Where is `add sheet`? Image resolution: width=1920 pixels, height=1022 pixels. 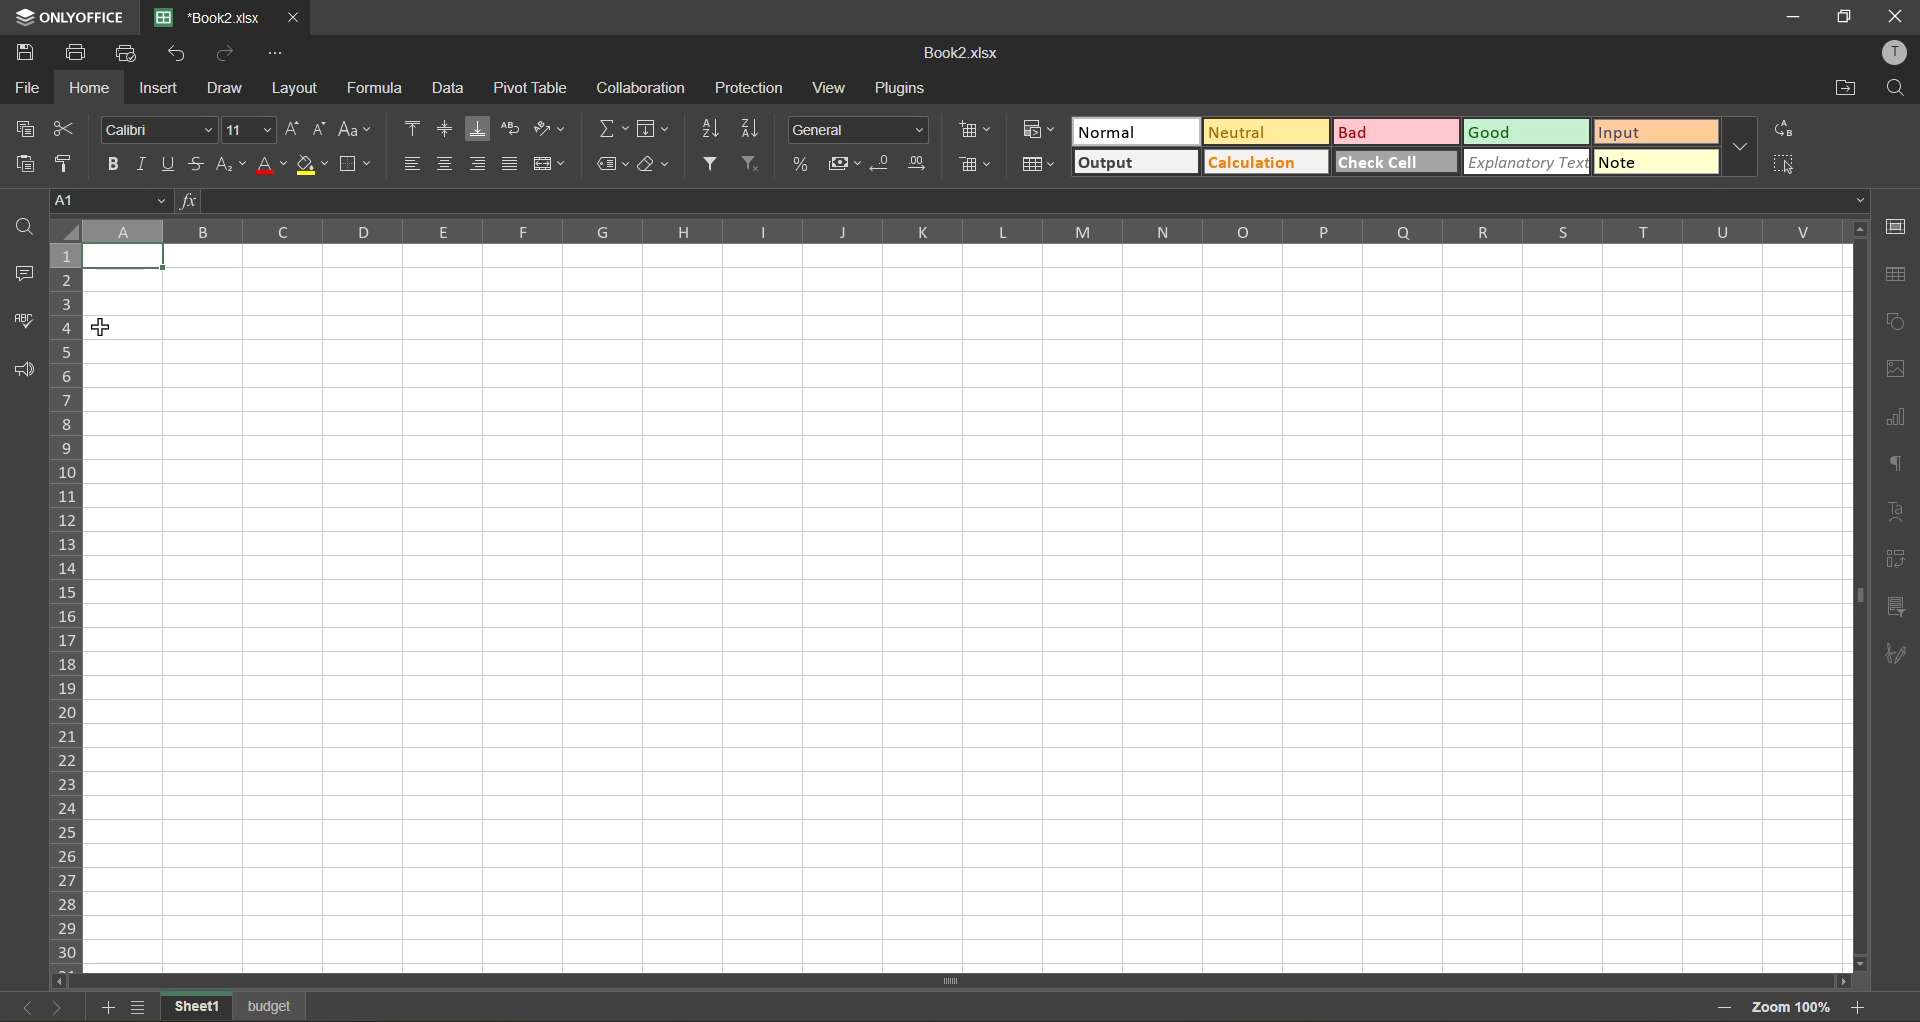 add sheet is located at coordinates (103, 1009).